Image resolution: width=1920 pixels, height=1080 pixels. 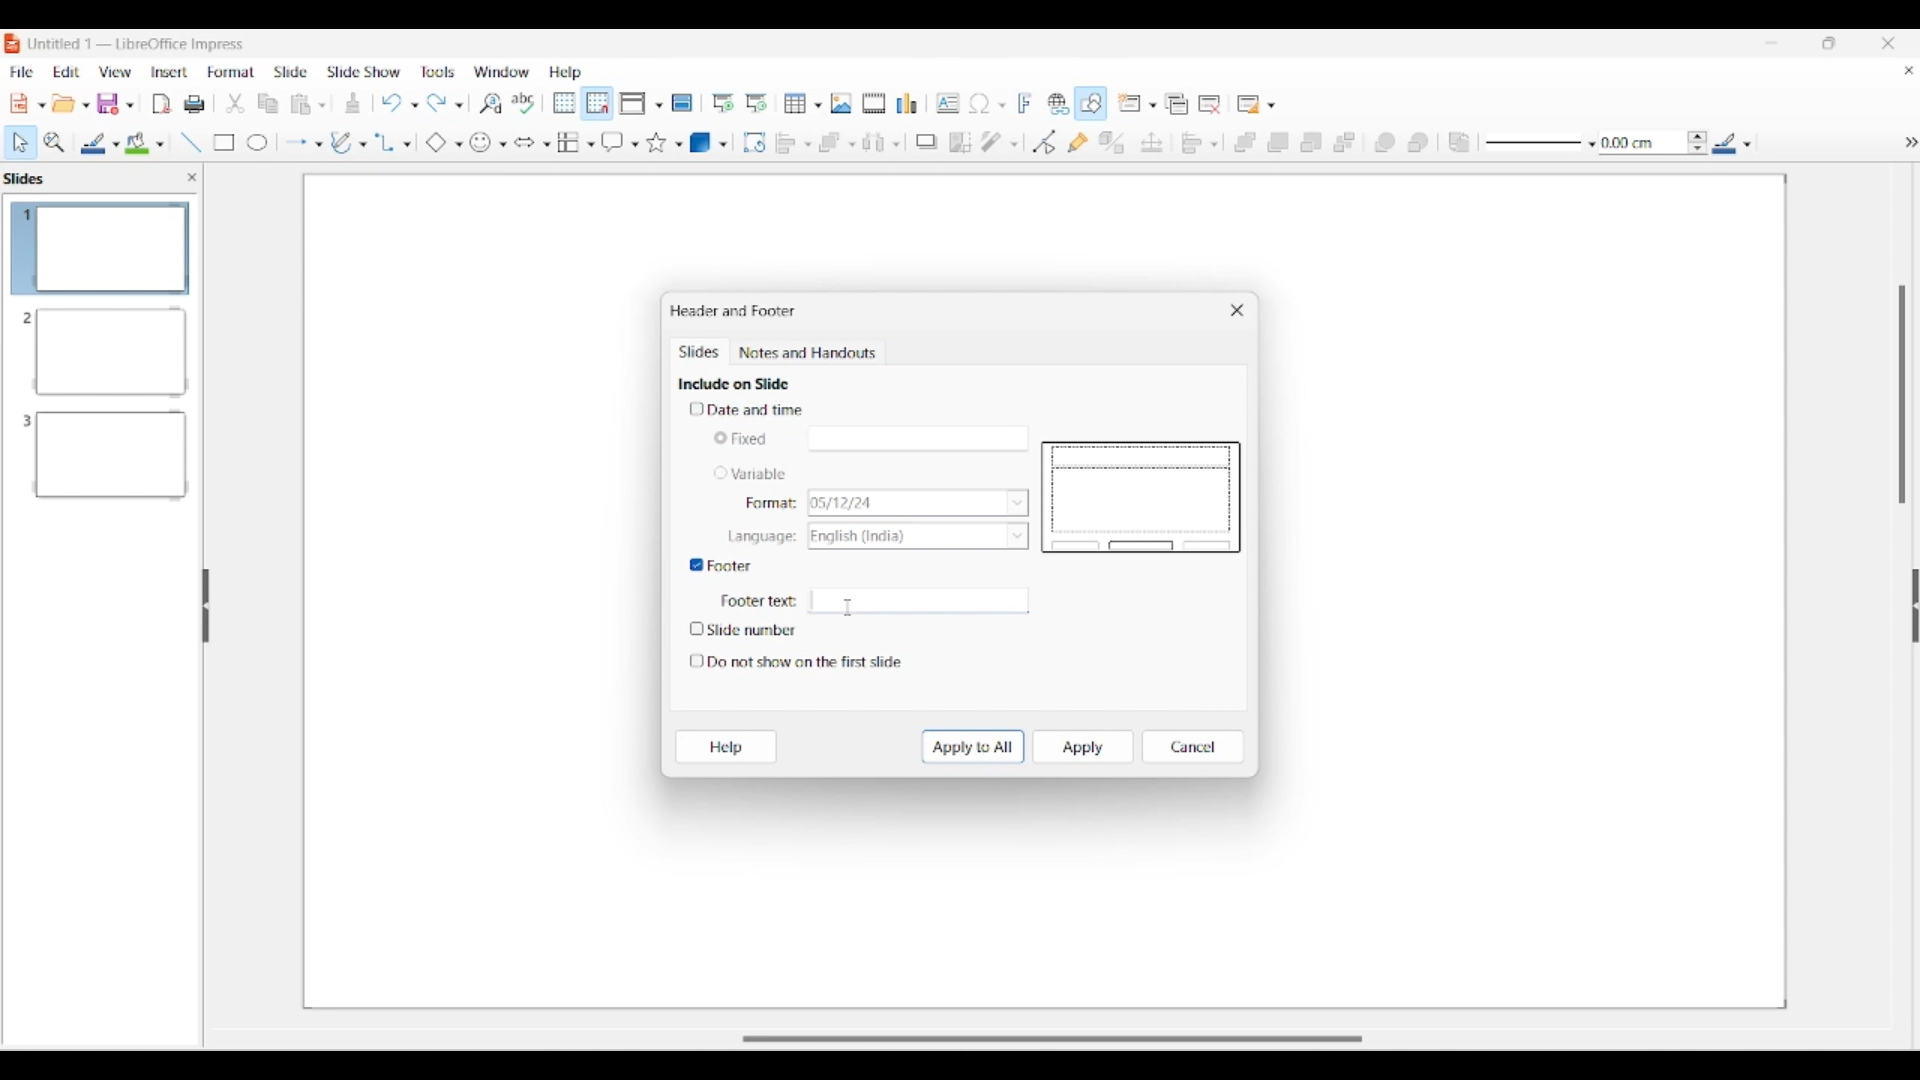 I want to click on Apply to current slide, so click(x=1084, y=747).